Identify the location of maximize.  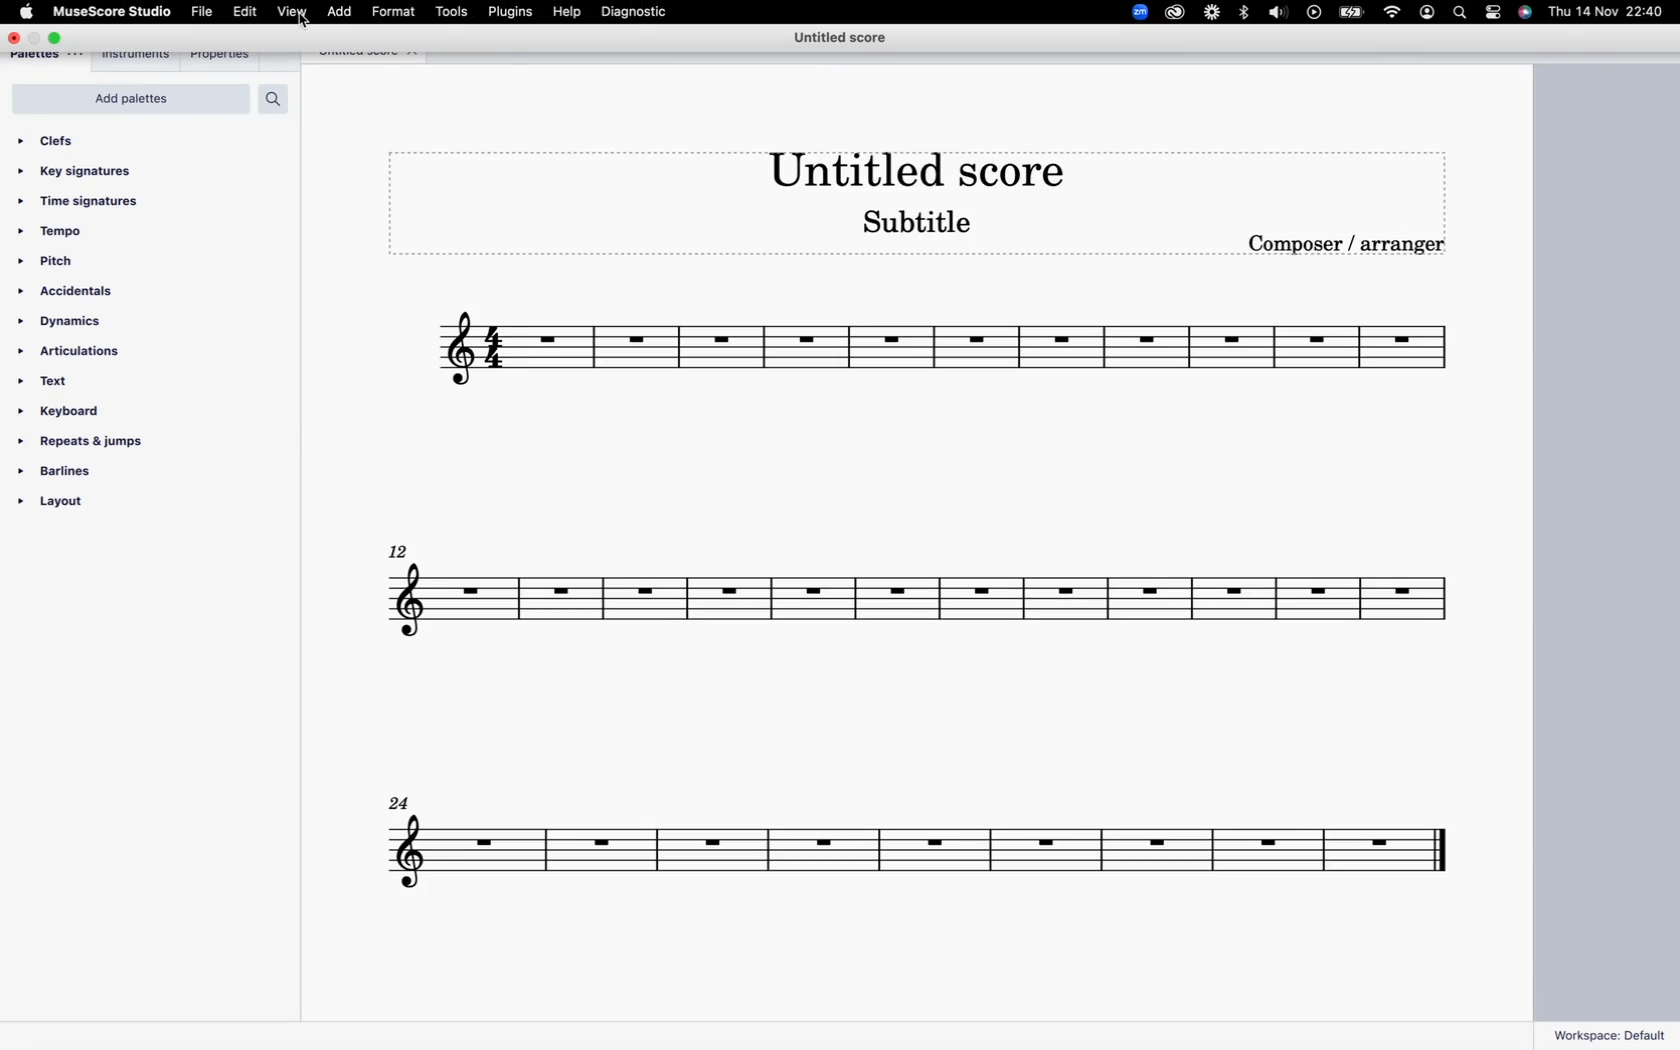
(61, 37).